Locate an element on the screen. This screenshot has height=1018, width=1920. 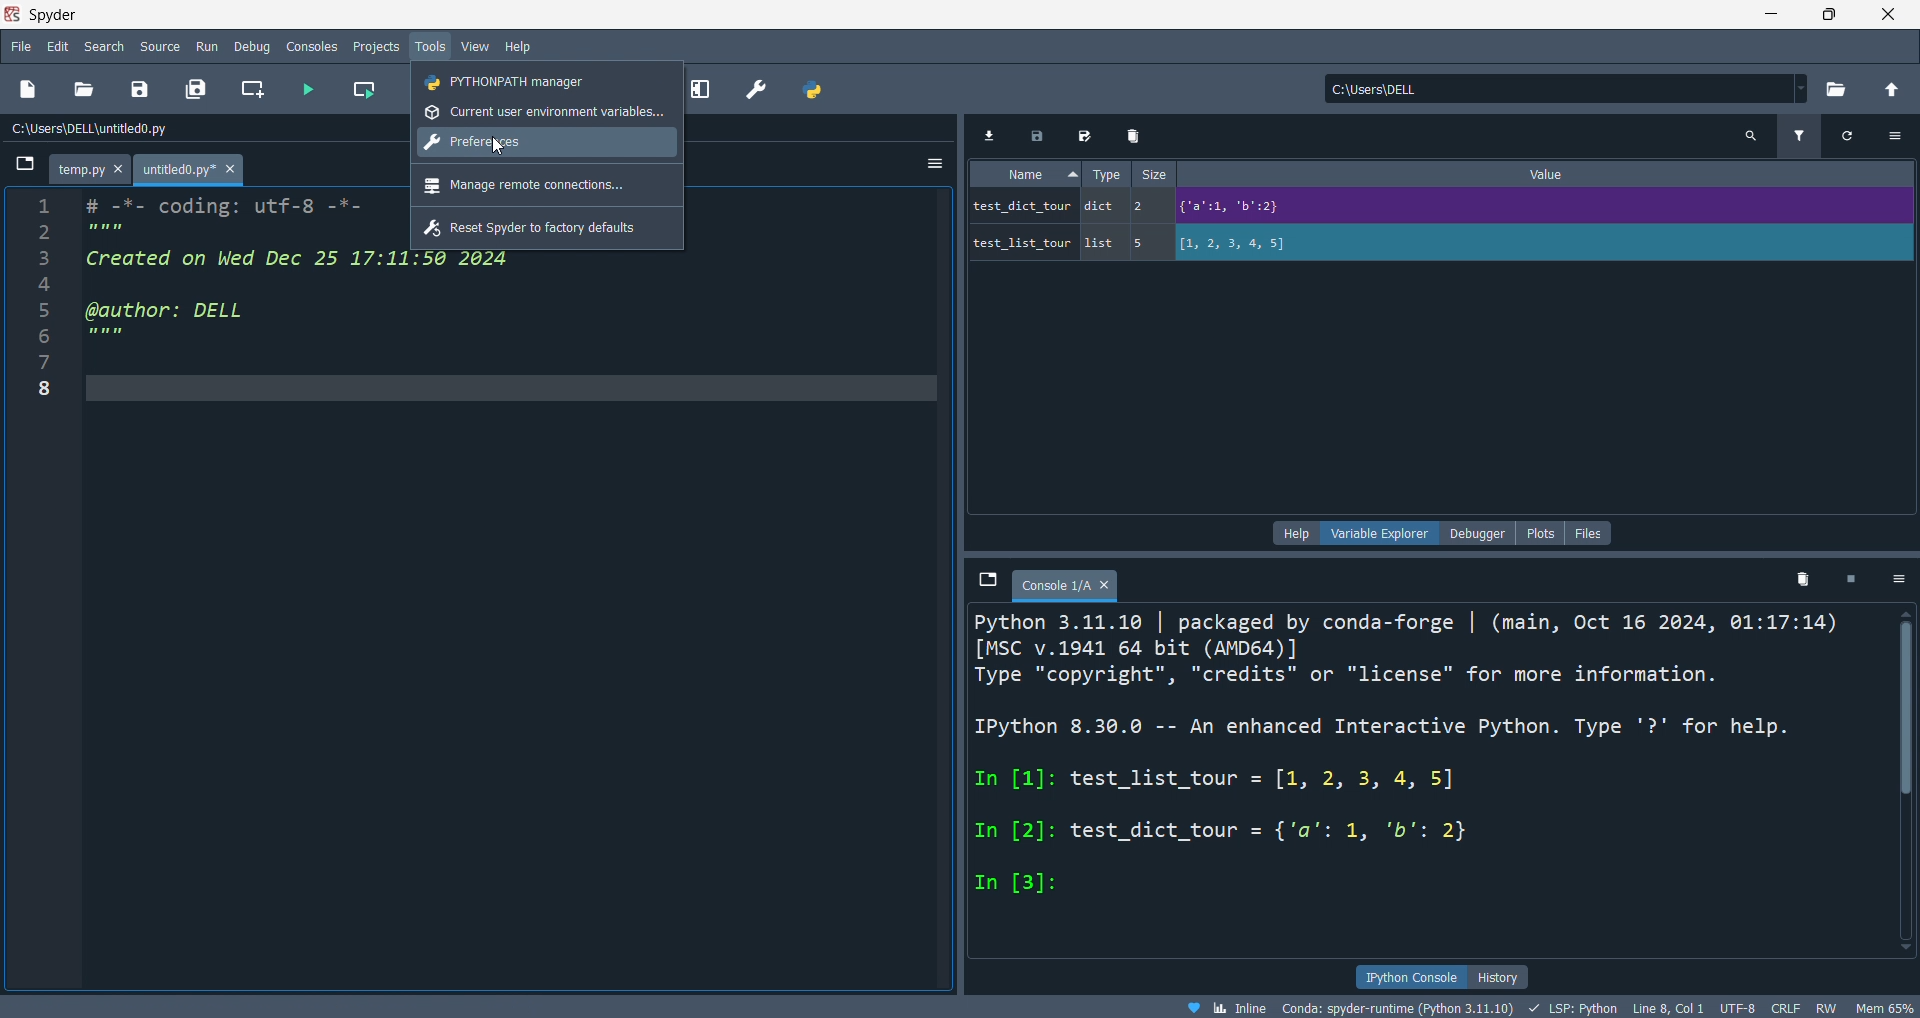
temp.py is located at coordinates (95, 168).